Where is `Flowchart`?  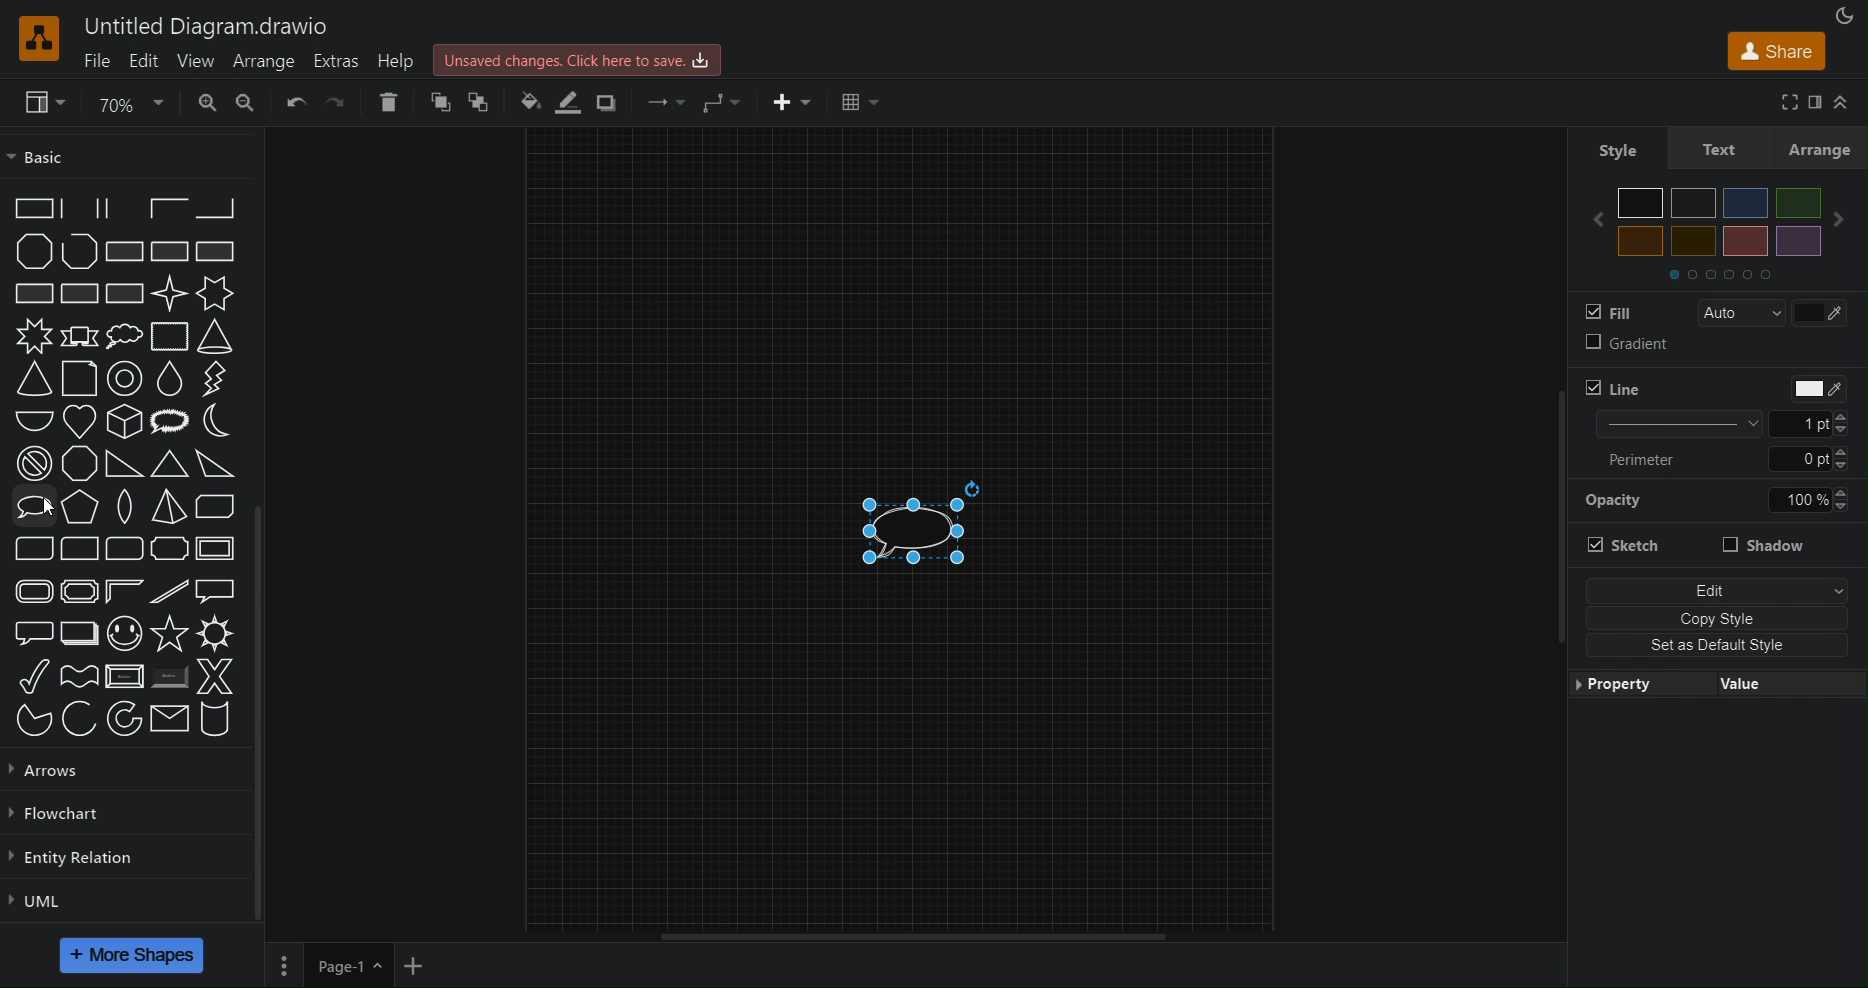 Flowchart is located at coordinates (63, 817).